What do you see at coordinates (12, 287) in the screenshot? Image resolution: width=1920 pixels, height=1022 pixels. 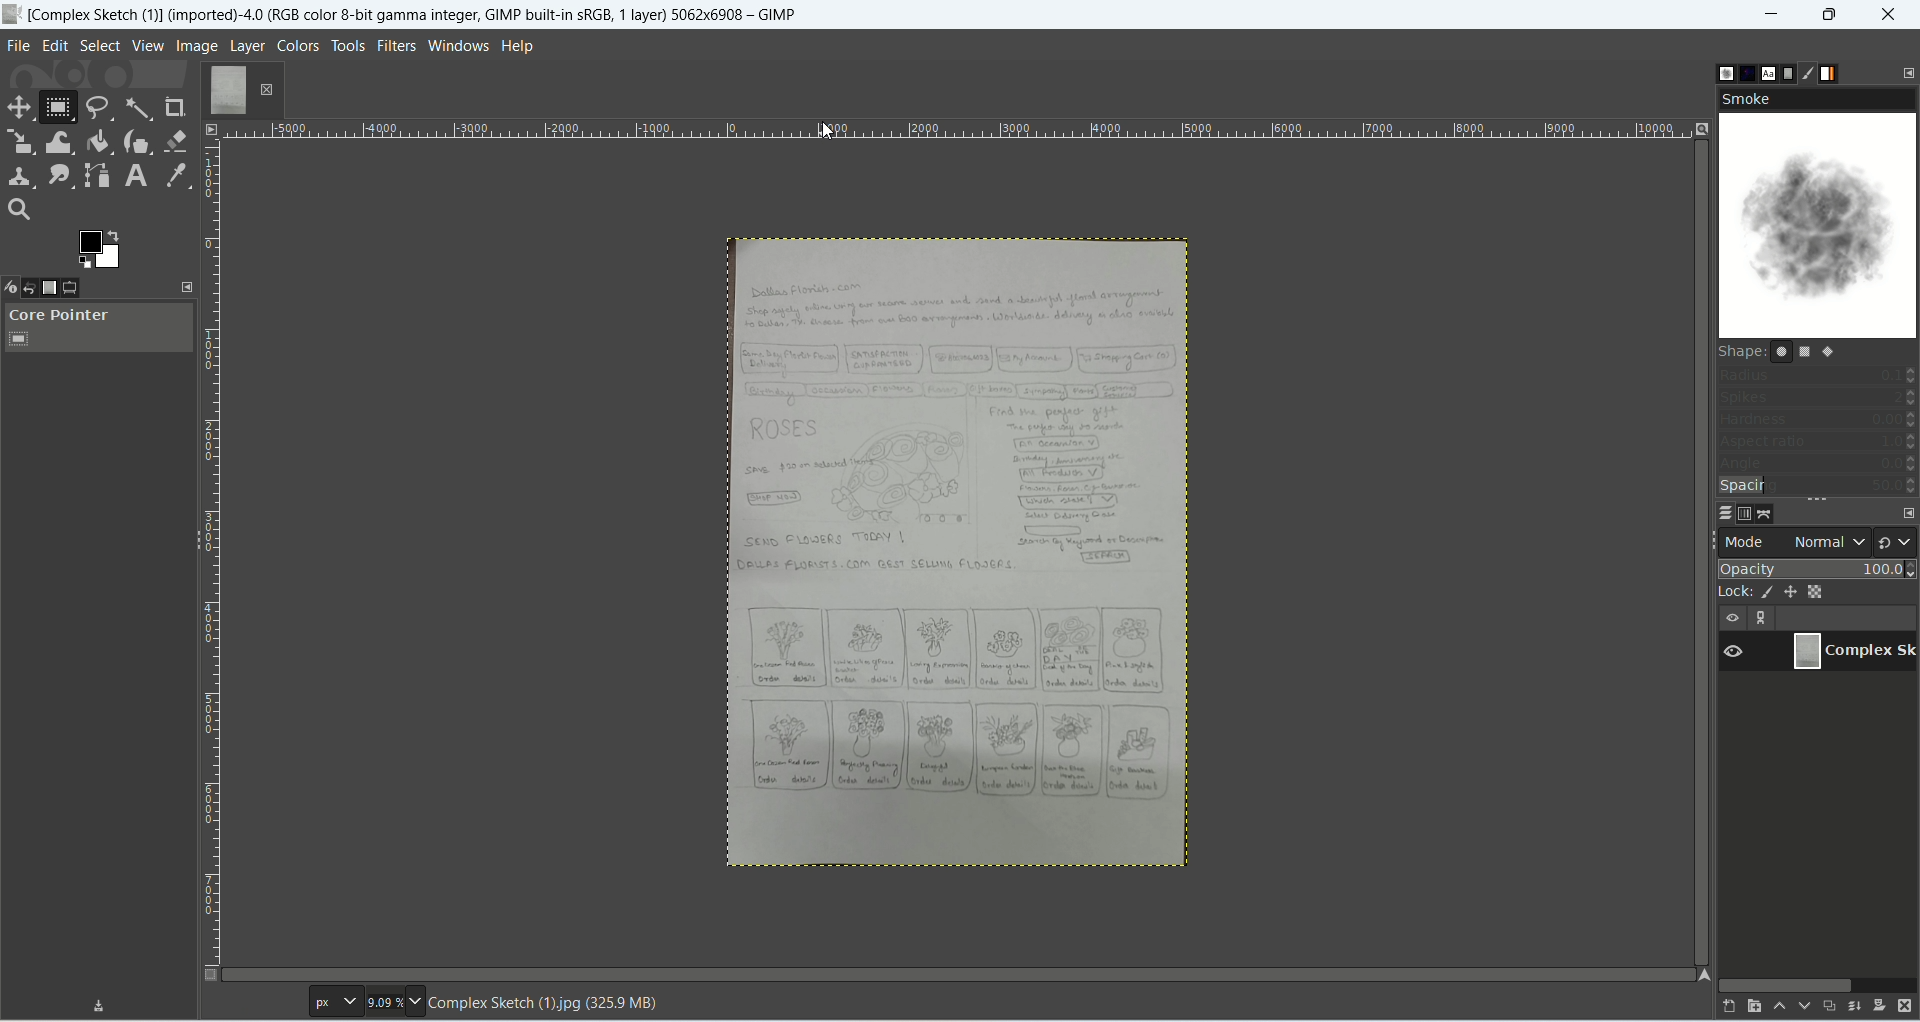 I see `` at bounding box center [12, 287].